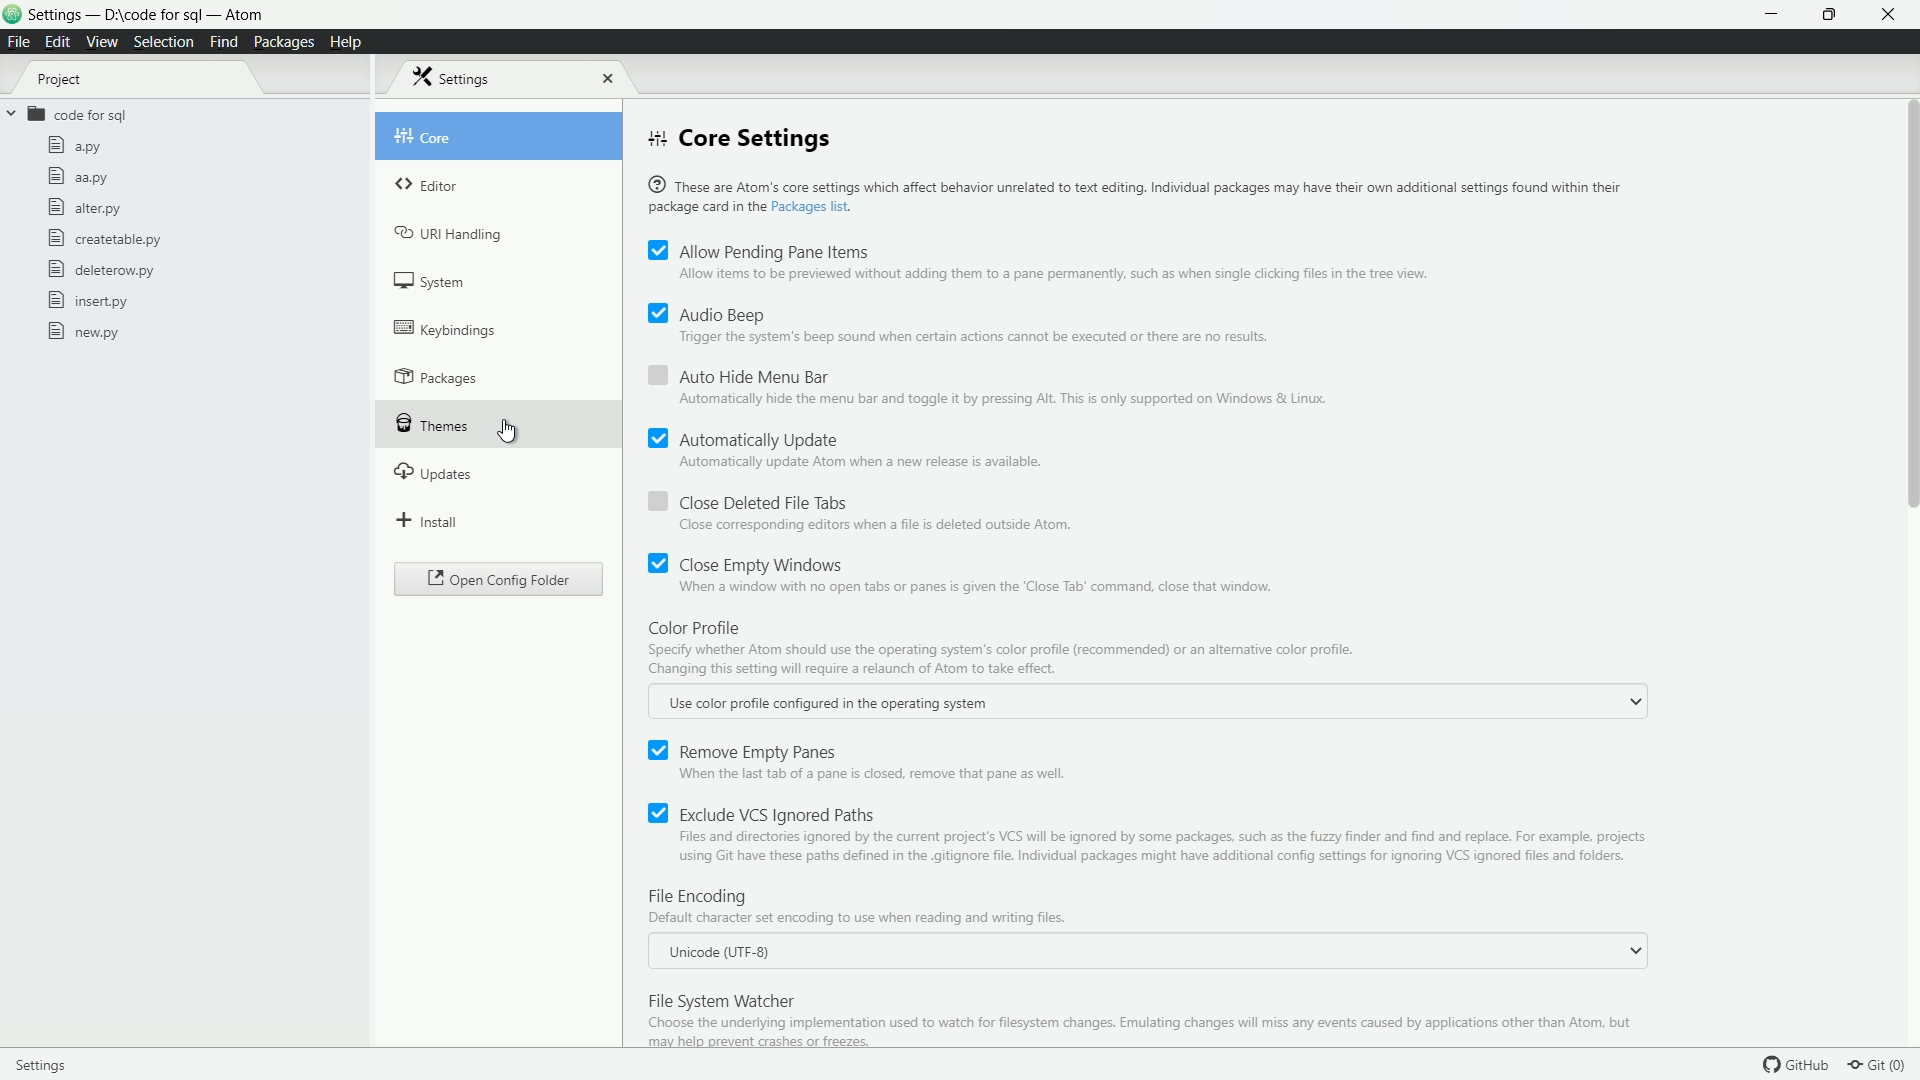 The width and height of the screenshot is (1920, 1080). What do you see at coordinates (695, 627) in the screenshot?
I see `color profile` at bounding box center [695, 627].